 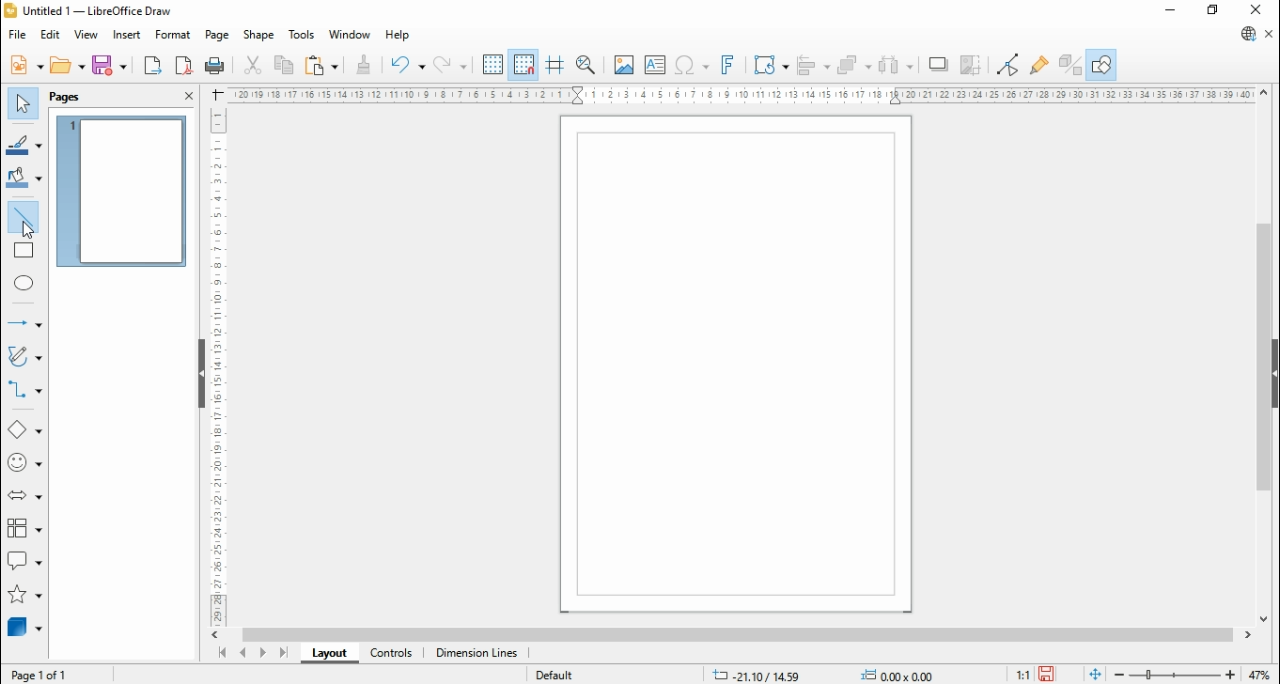 What do you see at coordinates (1214, 11) in the screenshot?
I see `restore` at bounding box center [1214, 11].